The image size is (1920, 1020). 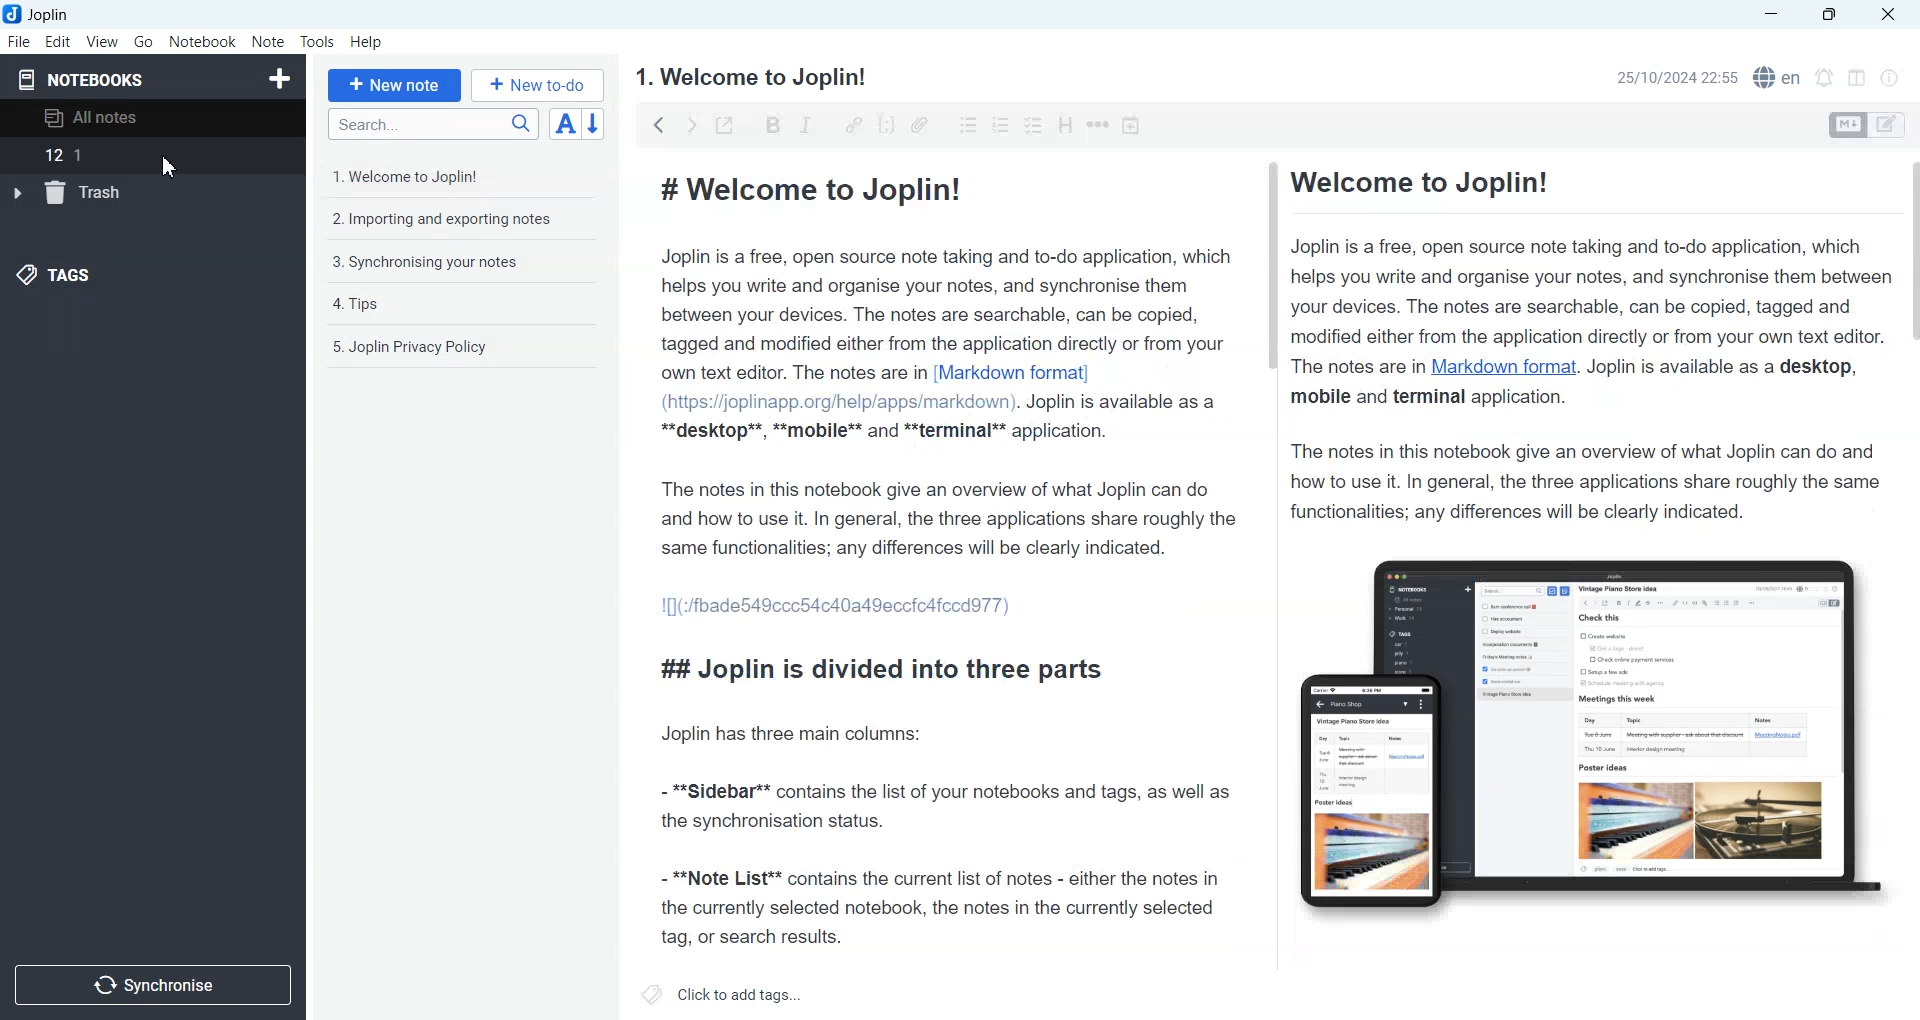 What do you see at coordinates (69, 198) in the screenshot?
I see `trash` at bounding box center [69, 198].